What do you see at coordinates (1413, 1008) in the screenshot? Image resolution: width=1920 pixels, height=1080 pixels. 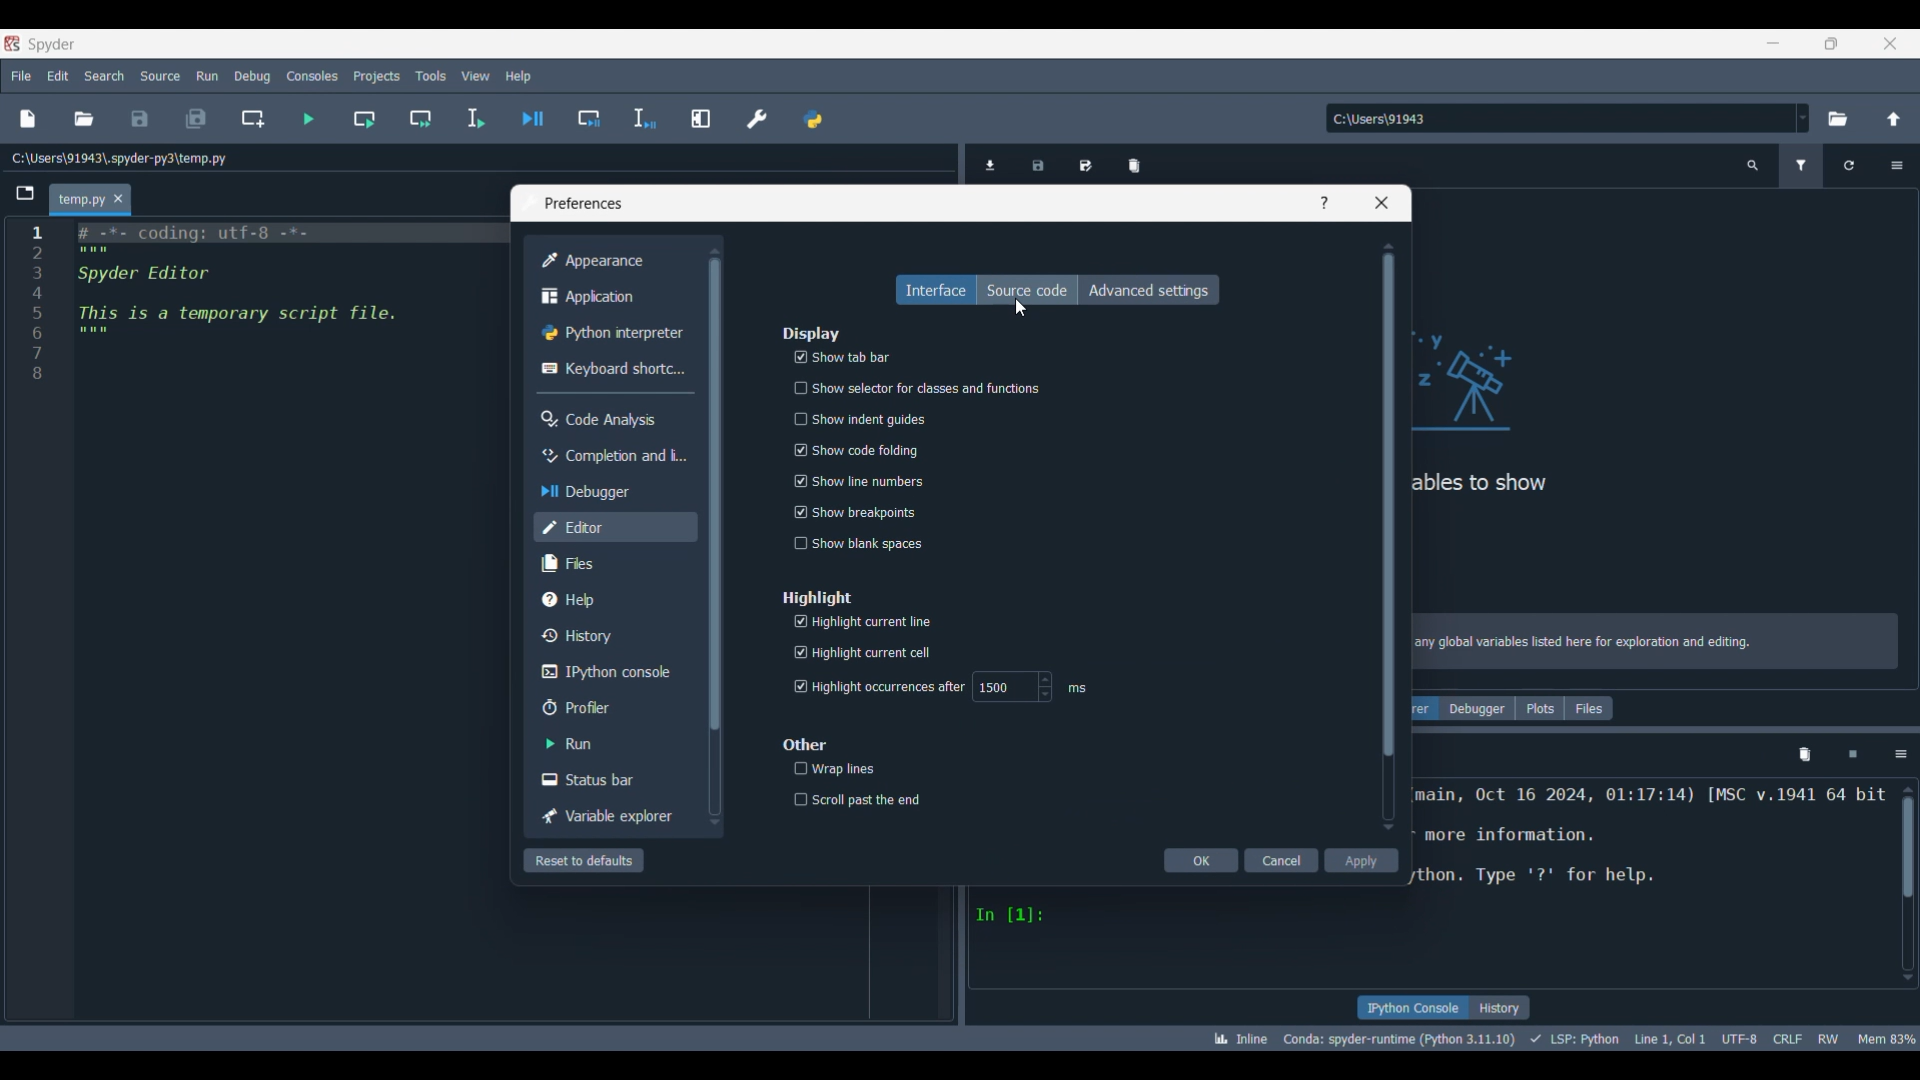 I see `IPython console` at bounding box center [1413, 1008].